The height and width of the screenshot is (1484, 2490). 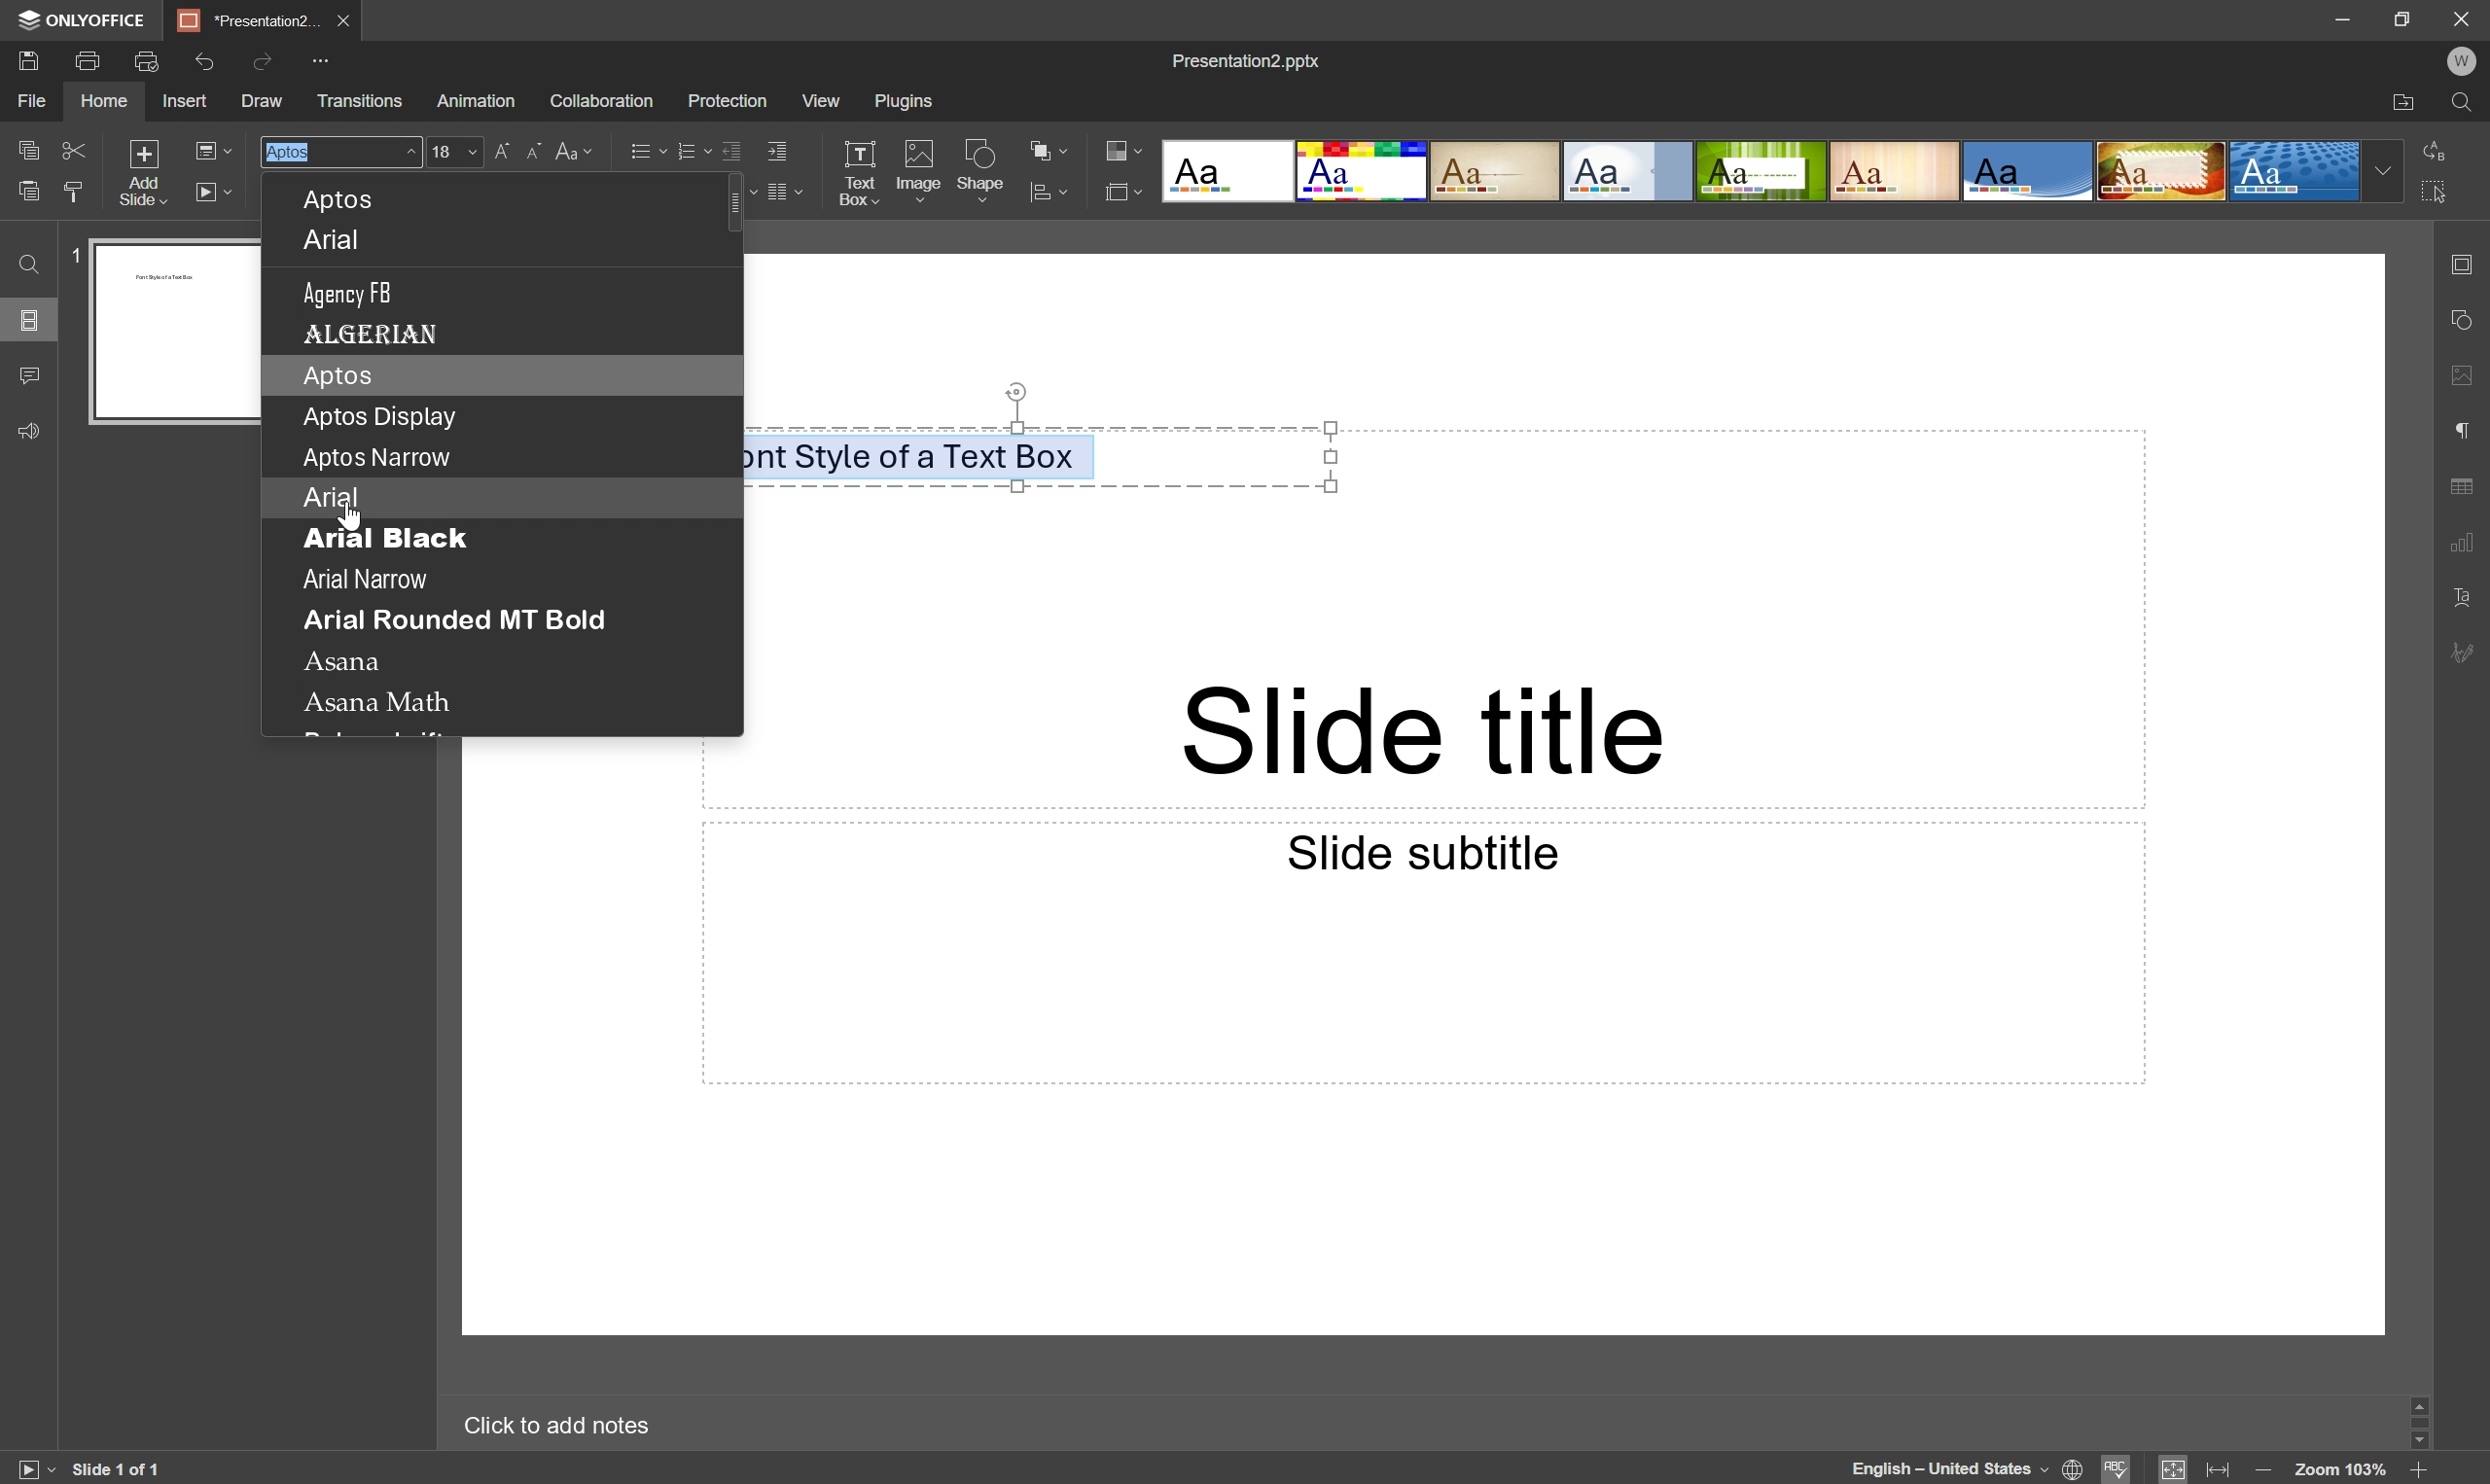 What do you see at coordinates (734, 206) in the screenshot?
I see `scroll bar` at bounding box center [734, 206].